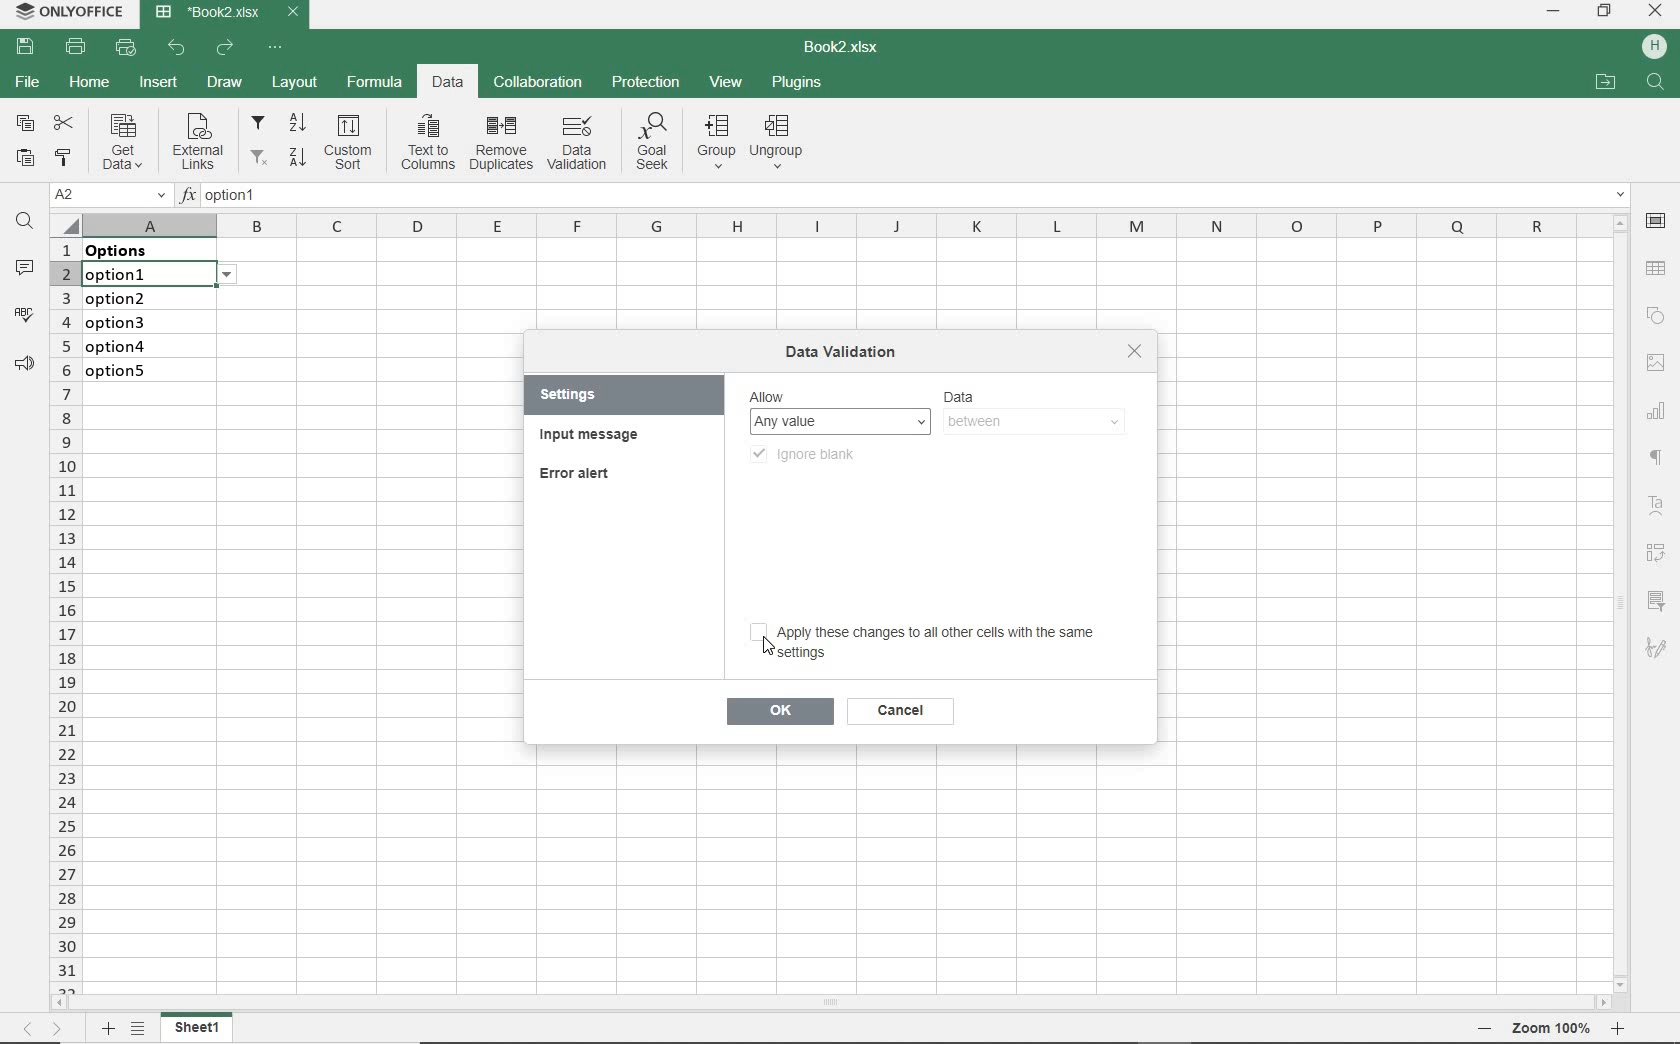 Image resolution: width=1680 pixels, height=1044 pixels. Describe the element at coordinates (718, 144) in the screenshot. I see `group` at that location.